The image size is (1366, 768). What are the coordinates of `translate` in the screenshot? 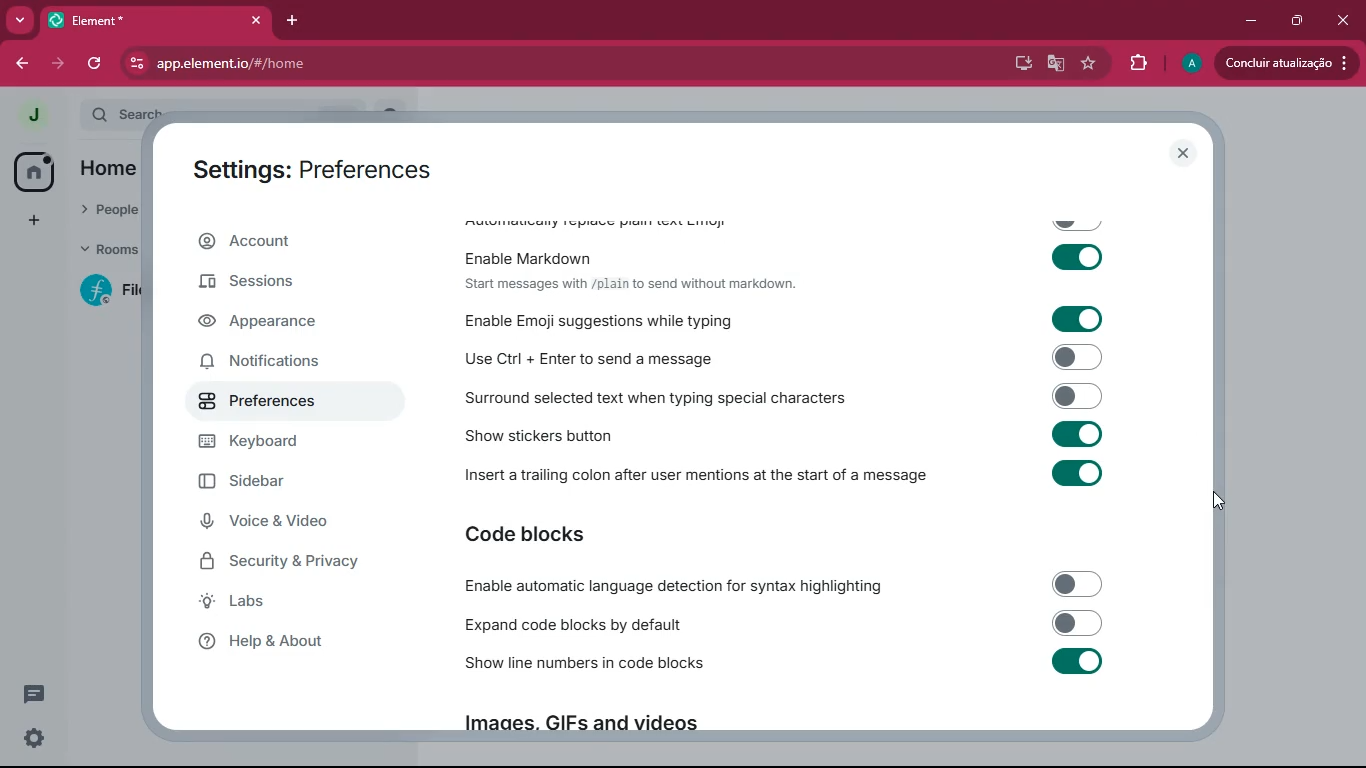 It's located at (1057, 64).